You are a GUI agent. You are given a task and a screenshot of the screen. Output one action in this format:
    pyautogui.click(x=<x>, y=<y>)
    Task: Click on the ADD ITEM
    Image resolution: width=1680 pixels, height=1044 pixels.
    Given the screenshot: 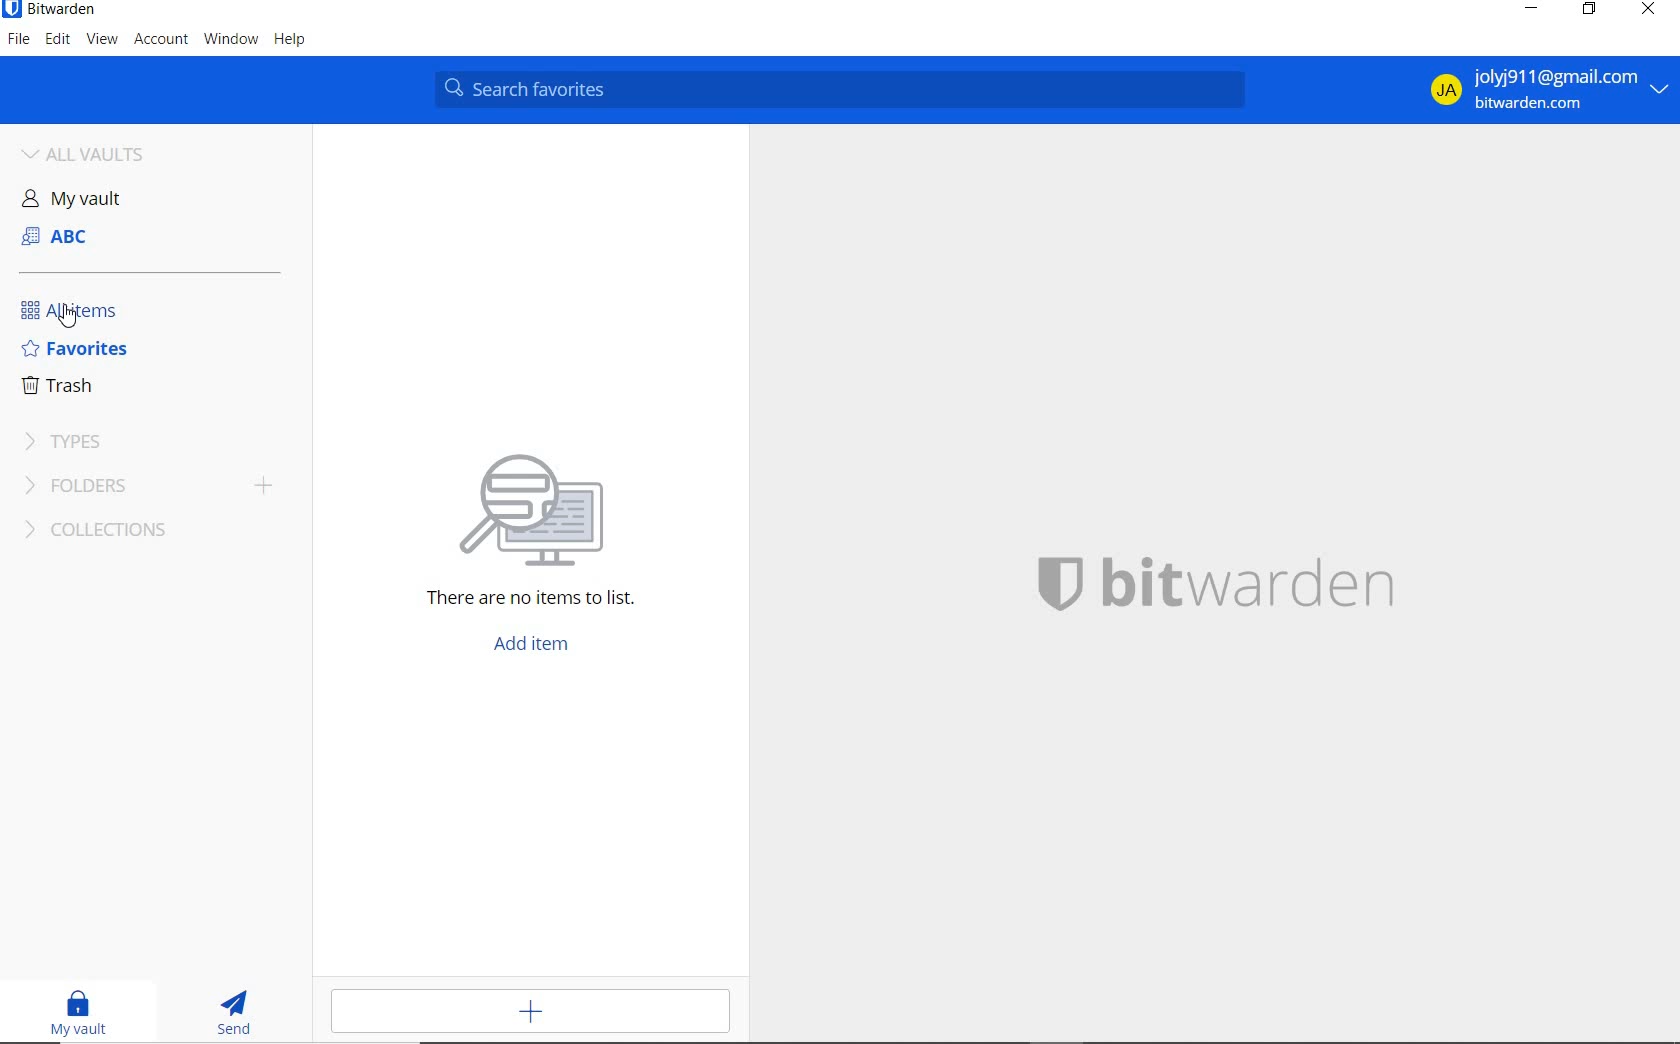 What is the action you would take?
    pyautogui.click(x=536, y=1011)
    